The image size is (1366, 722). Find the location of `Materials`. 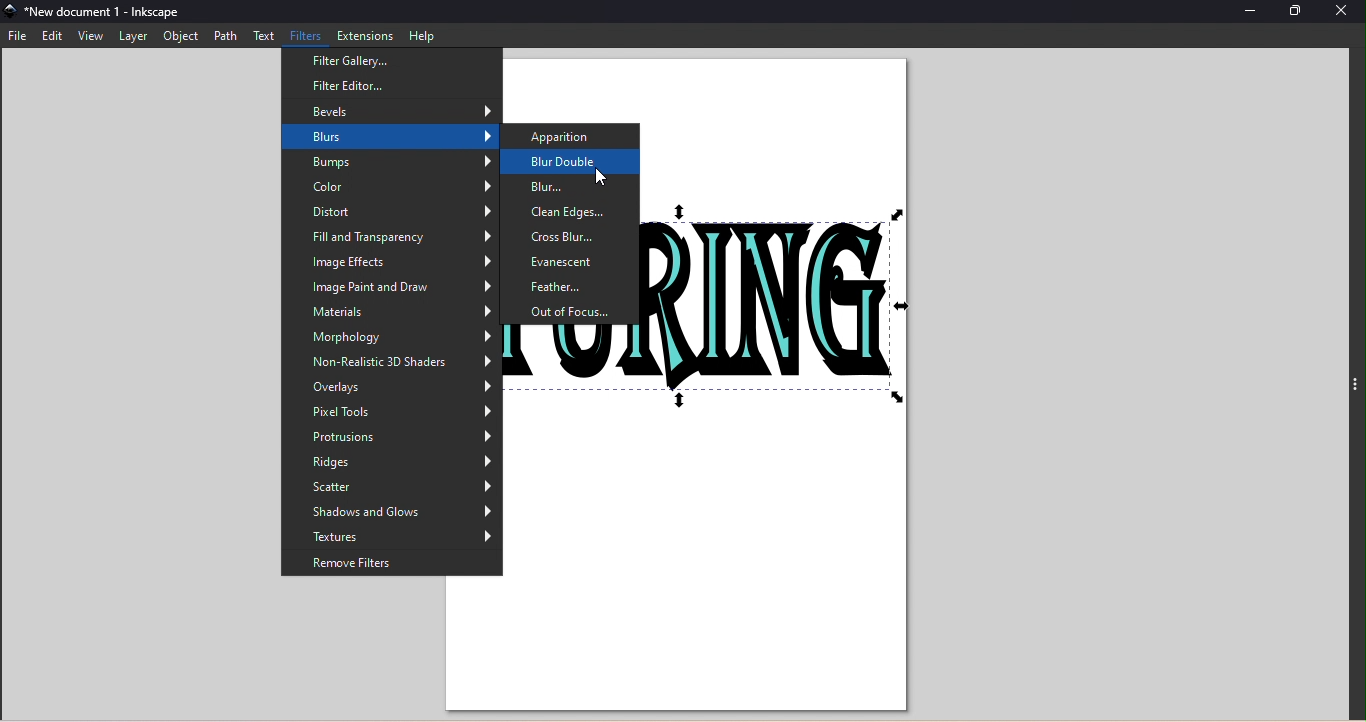

Materials is located at coordinates (390, 313).